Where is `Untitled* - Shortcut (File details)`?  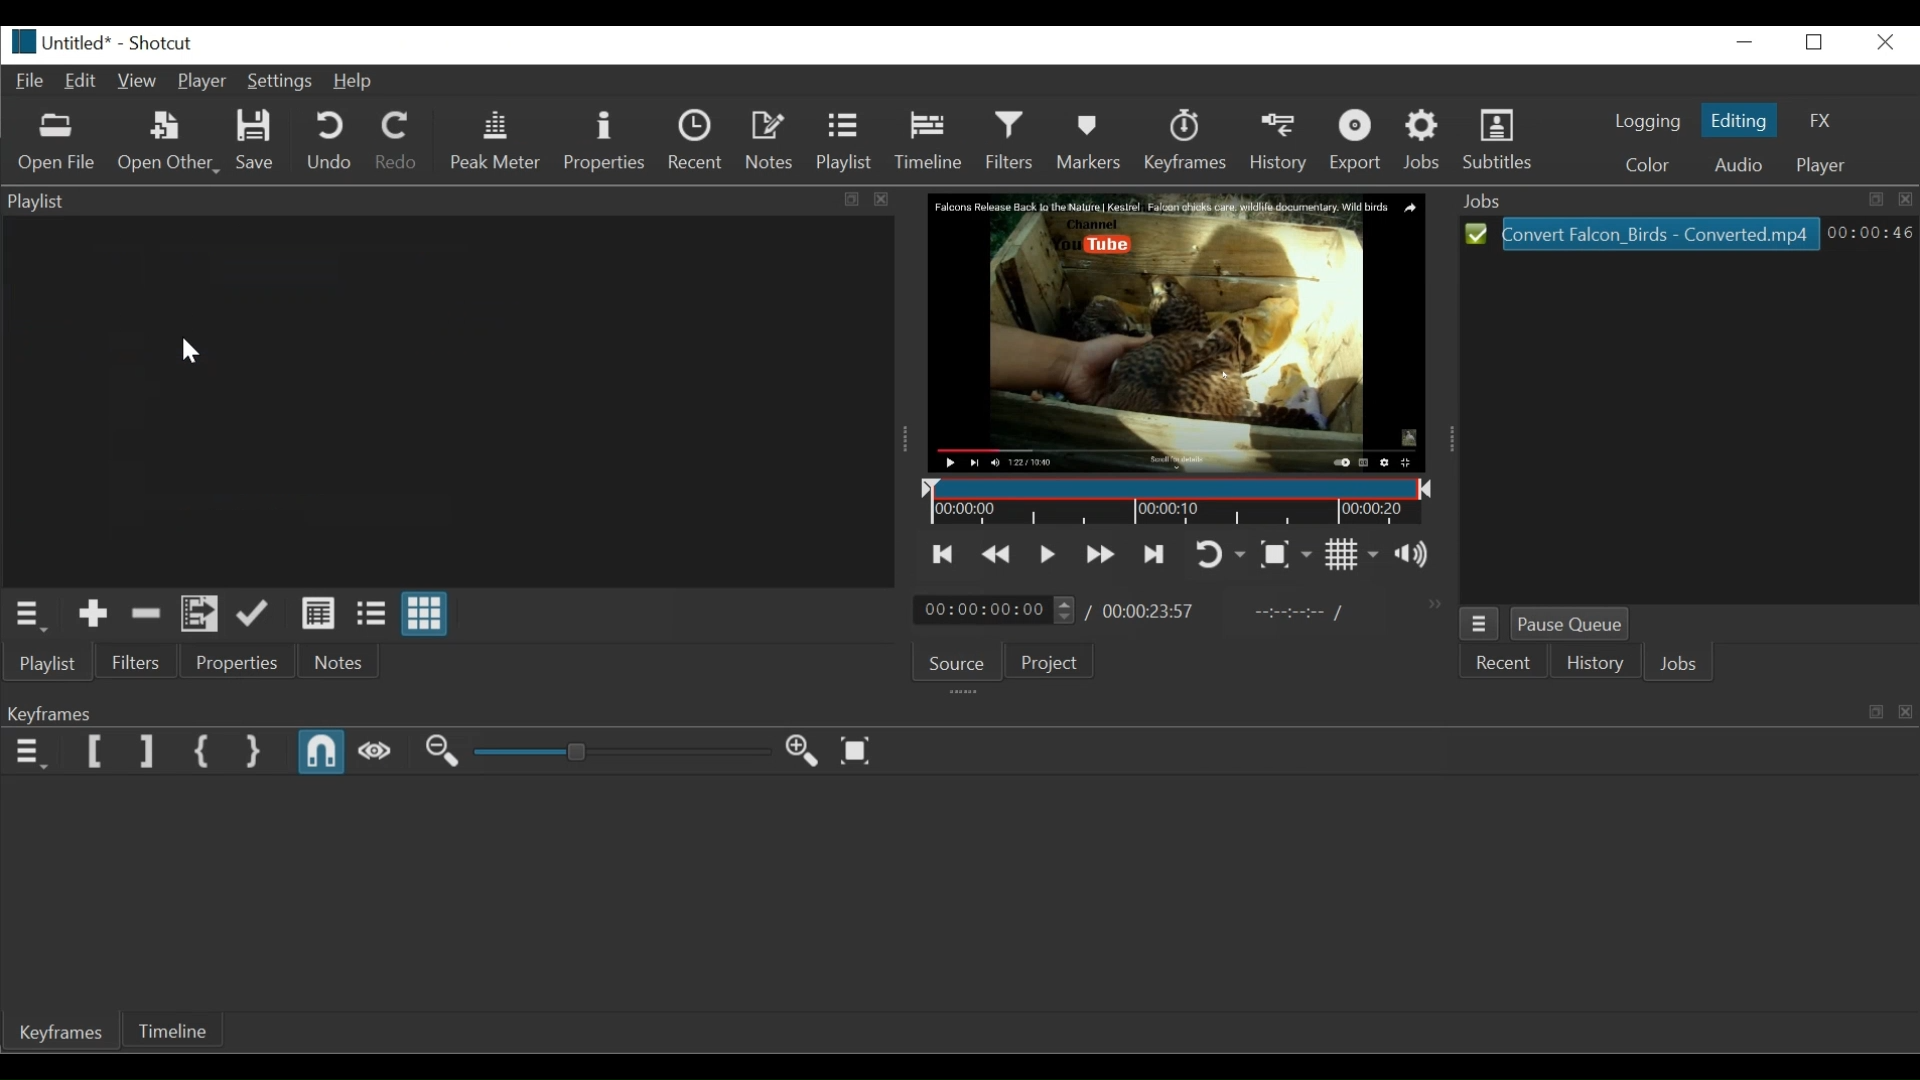 Untitled* - Shortcut (File details) is located at coordinates (99, 41).